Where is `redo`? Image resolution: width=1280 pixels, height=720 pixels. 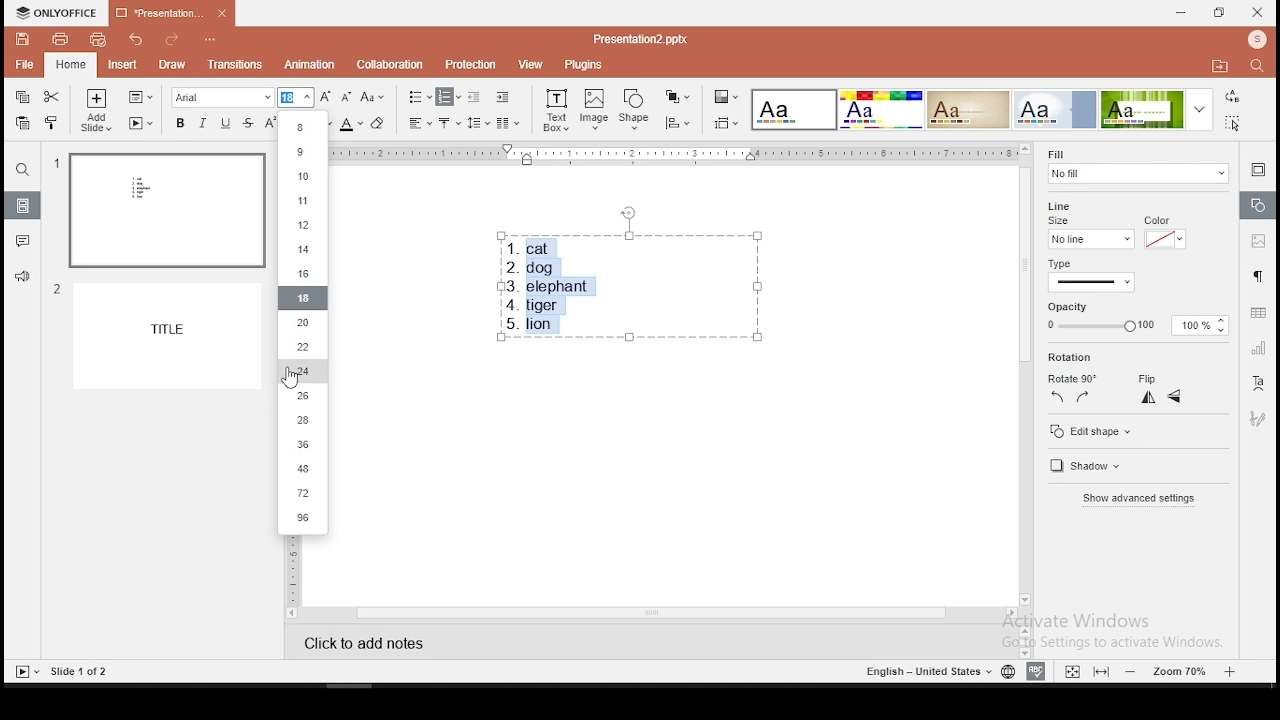 redo is located at coordinates (173, 38).